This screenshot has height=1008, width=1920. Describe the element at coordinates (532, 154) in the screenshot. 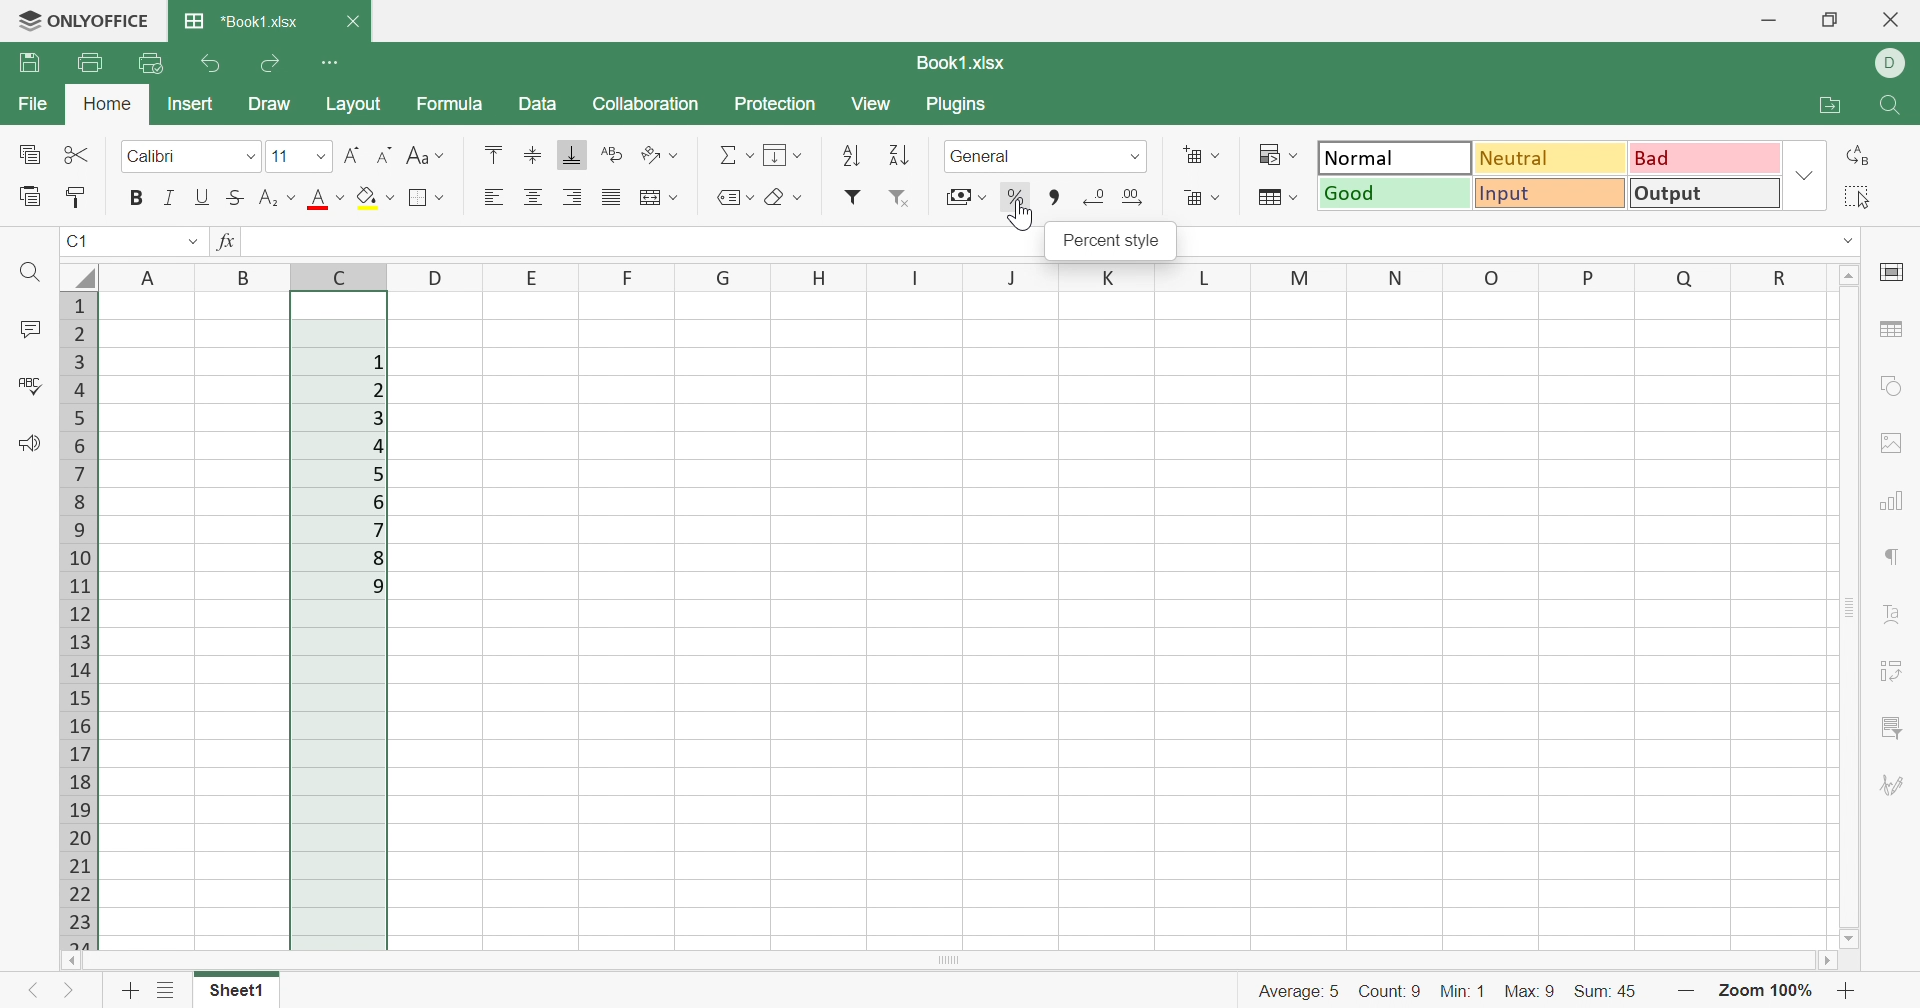

I see `Align Middle` at that location.